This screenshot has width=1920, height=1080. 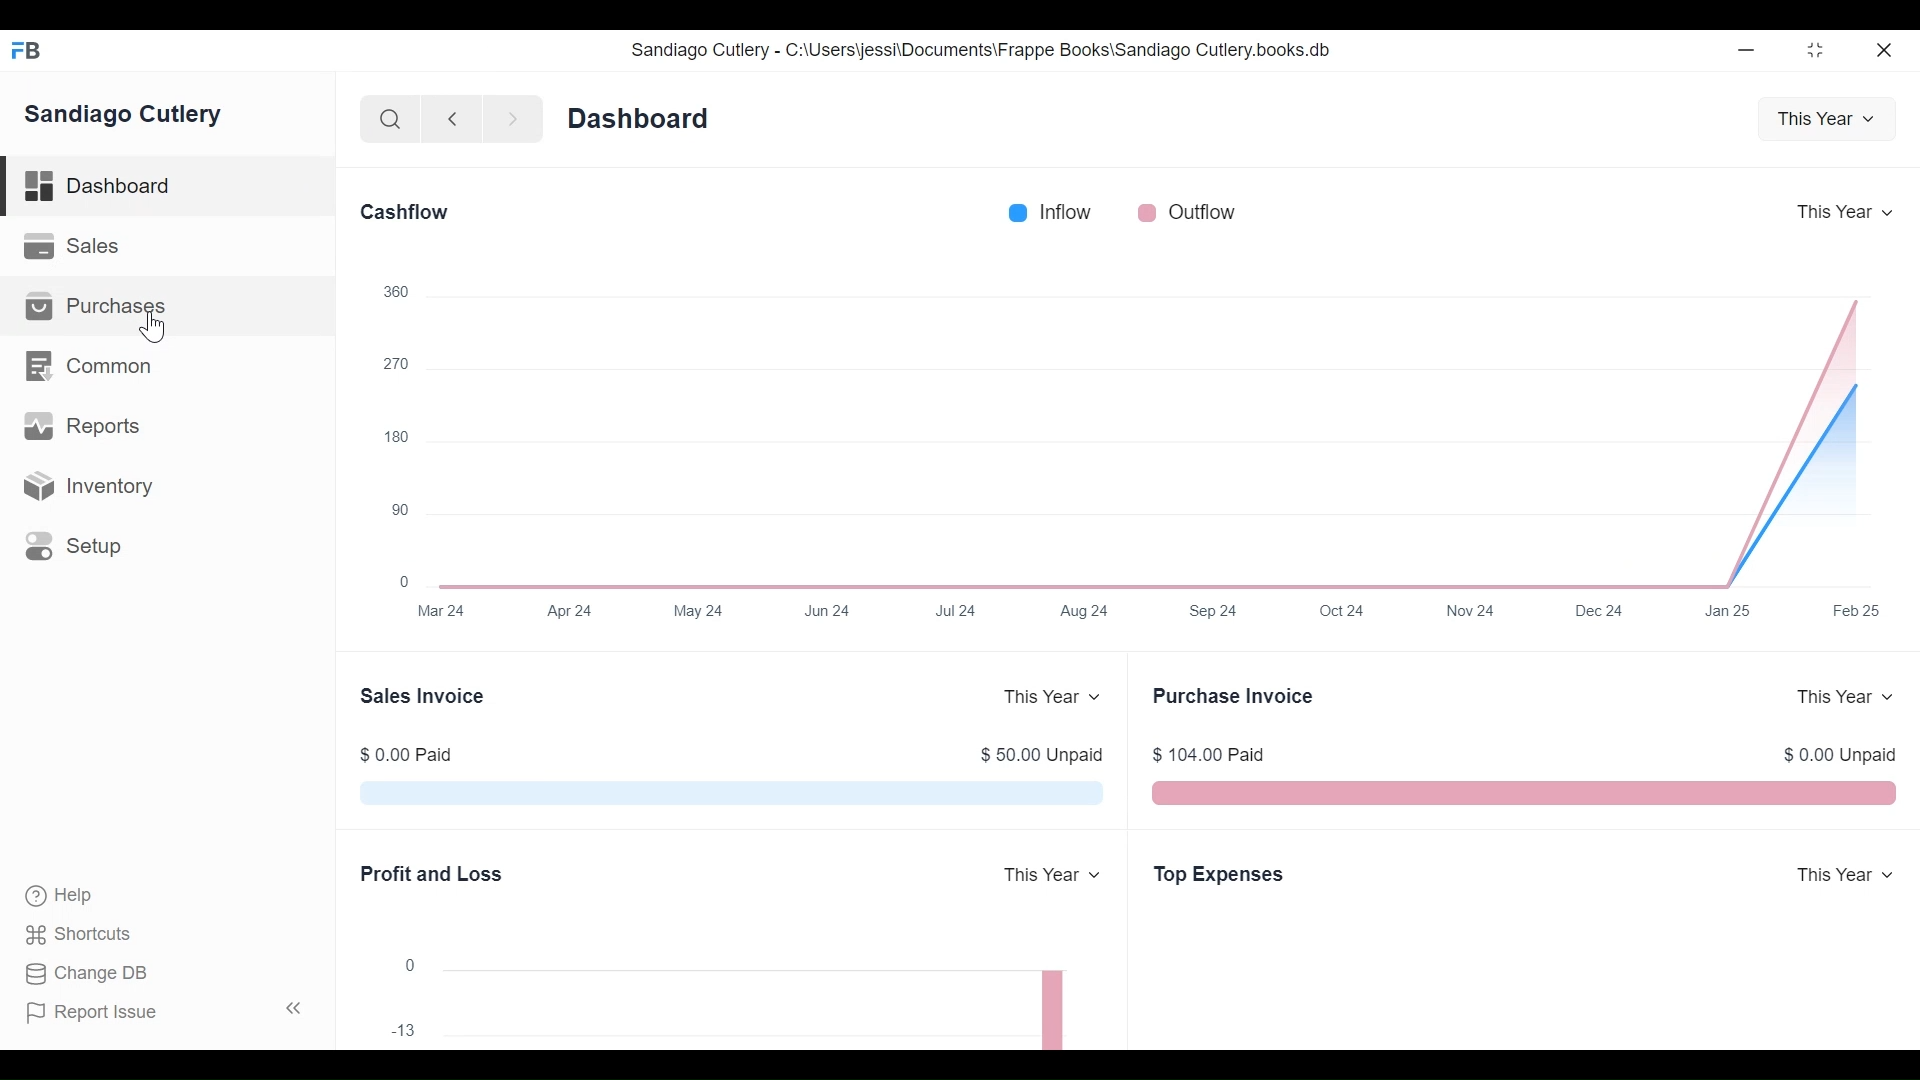 I want to click on Sales, so click(x=76, y=247).